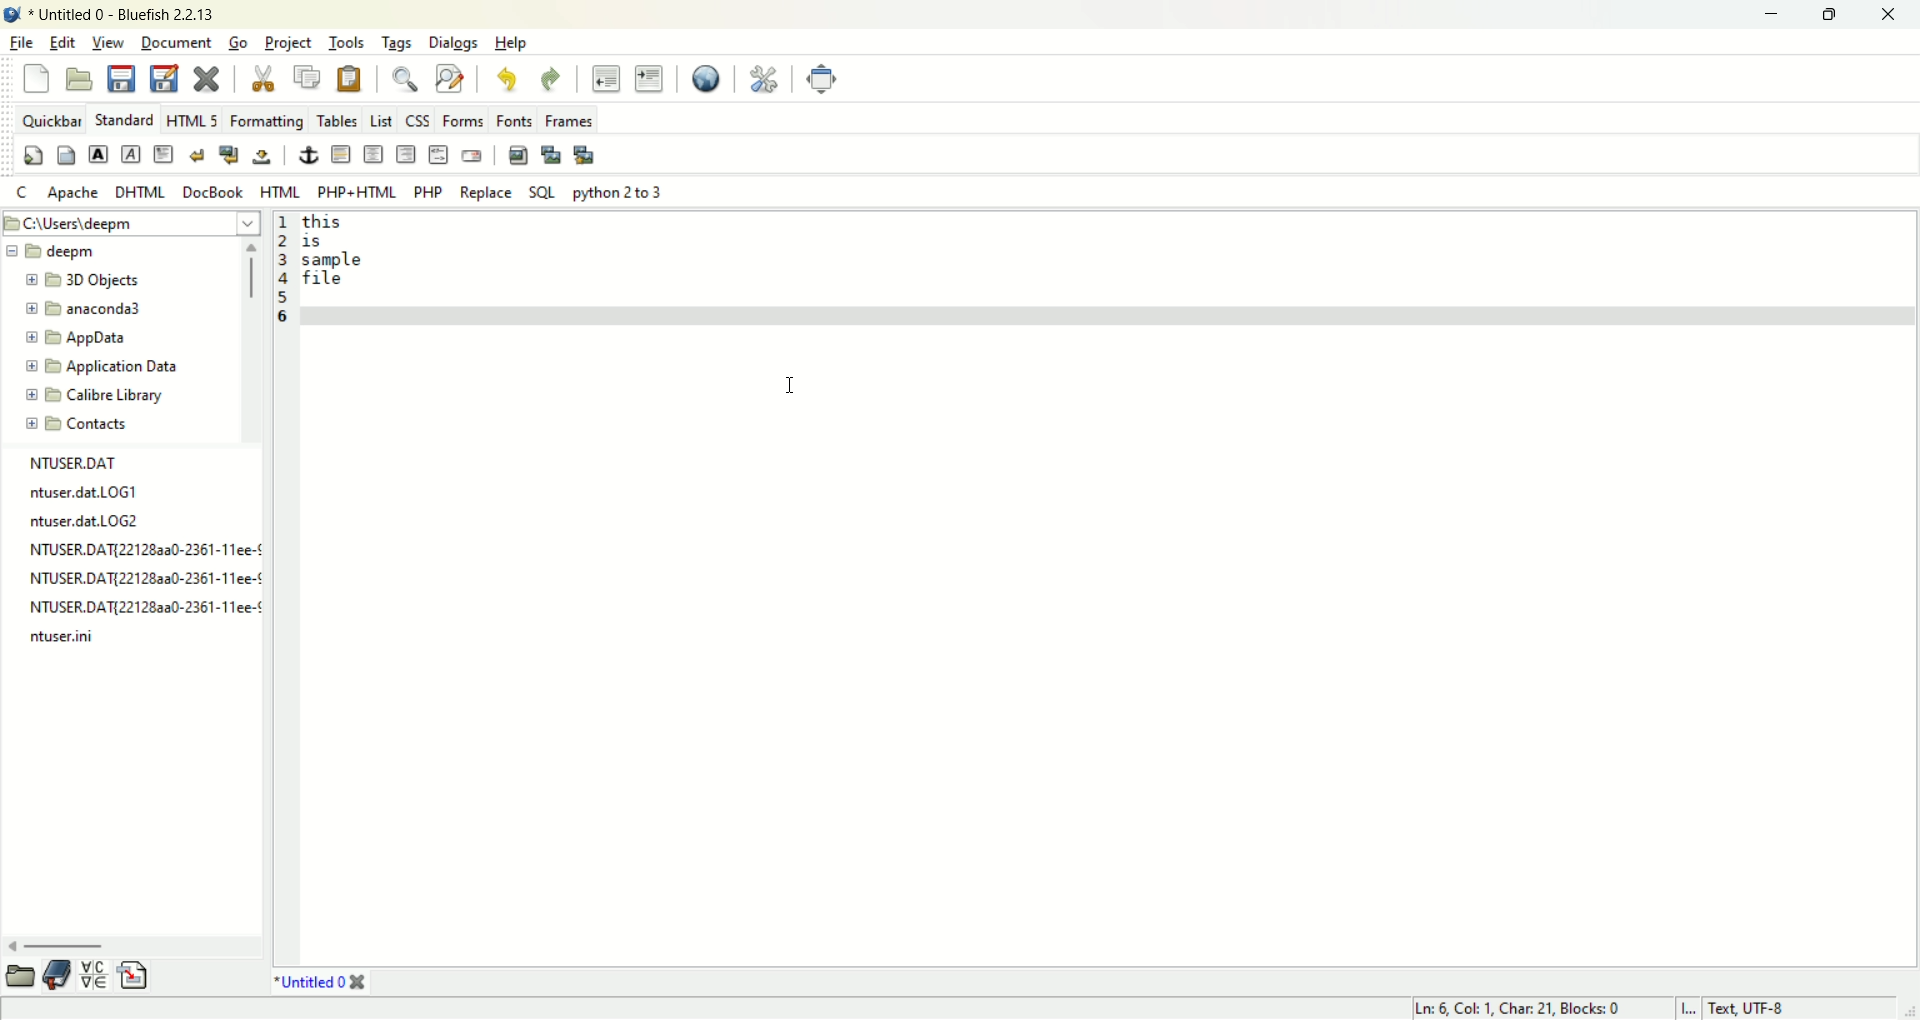  Describe the element at coordinates (451, 77) in the screenshot. I see `advanced find and replace` at that location.